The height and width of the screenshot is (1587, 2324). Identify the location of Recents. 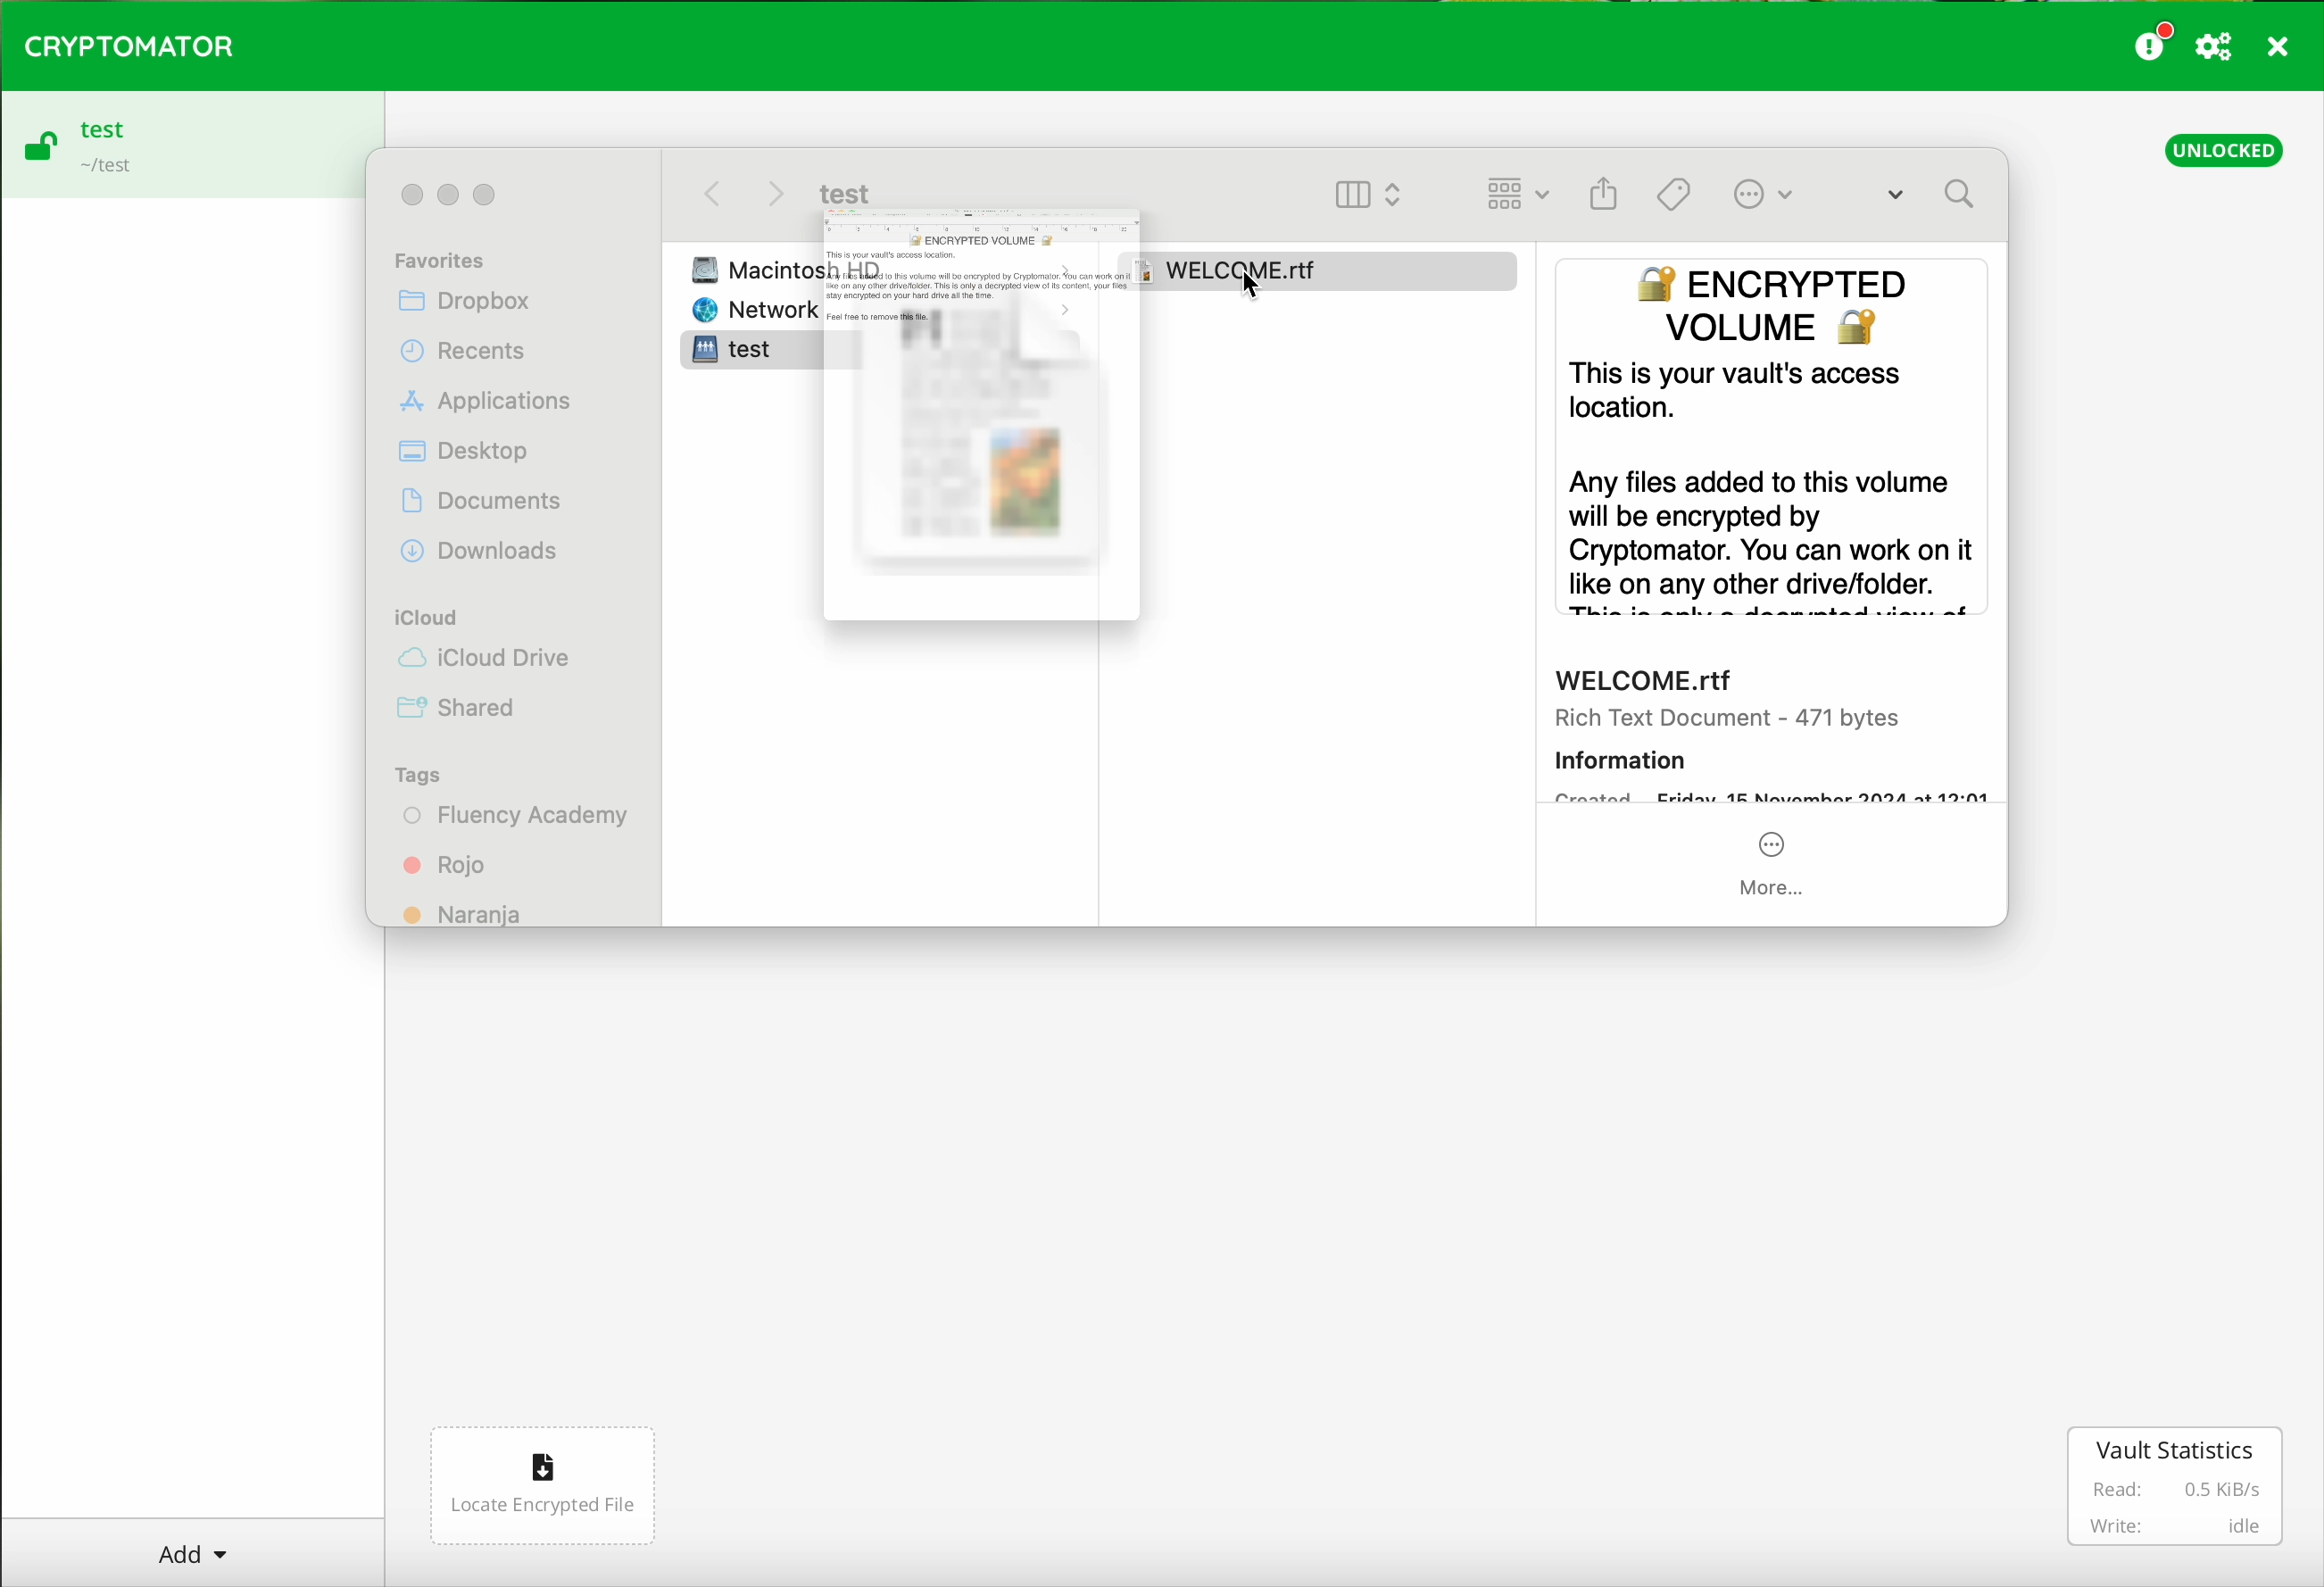
(463, 350).